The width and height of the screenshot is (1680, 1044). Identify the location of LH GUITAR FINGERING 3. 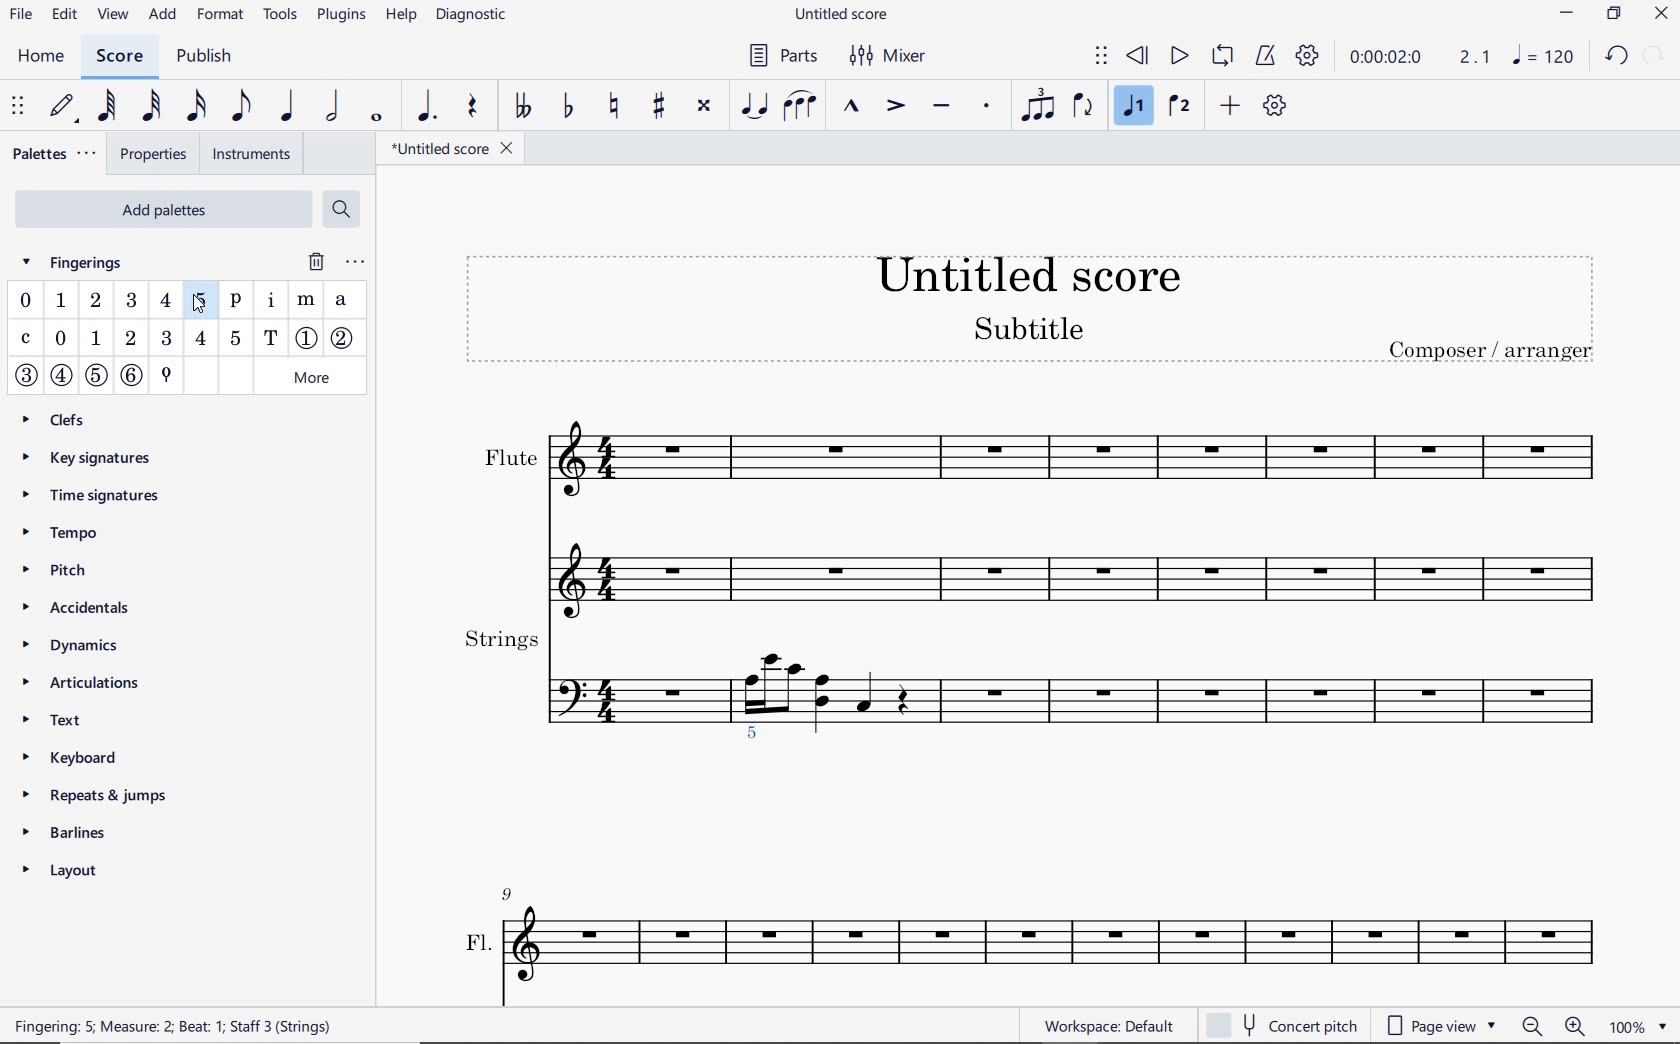
(167, 339).